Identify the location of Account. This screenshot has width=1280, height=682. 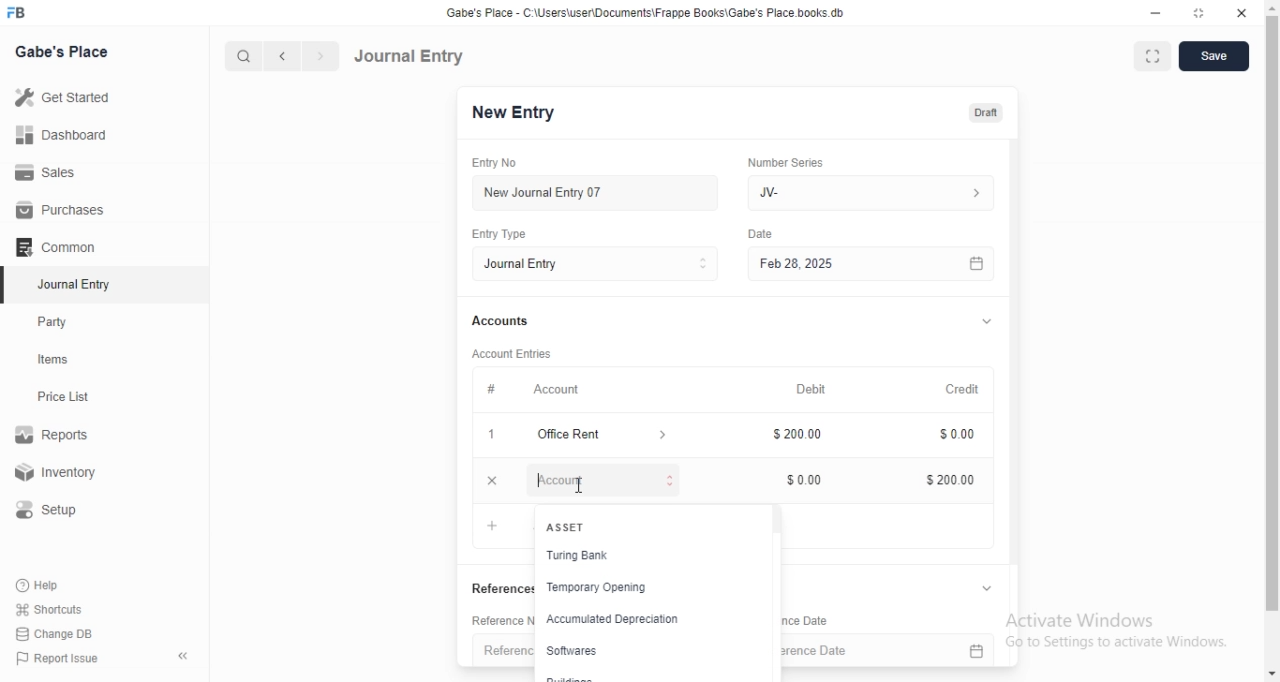
(538, 481).